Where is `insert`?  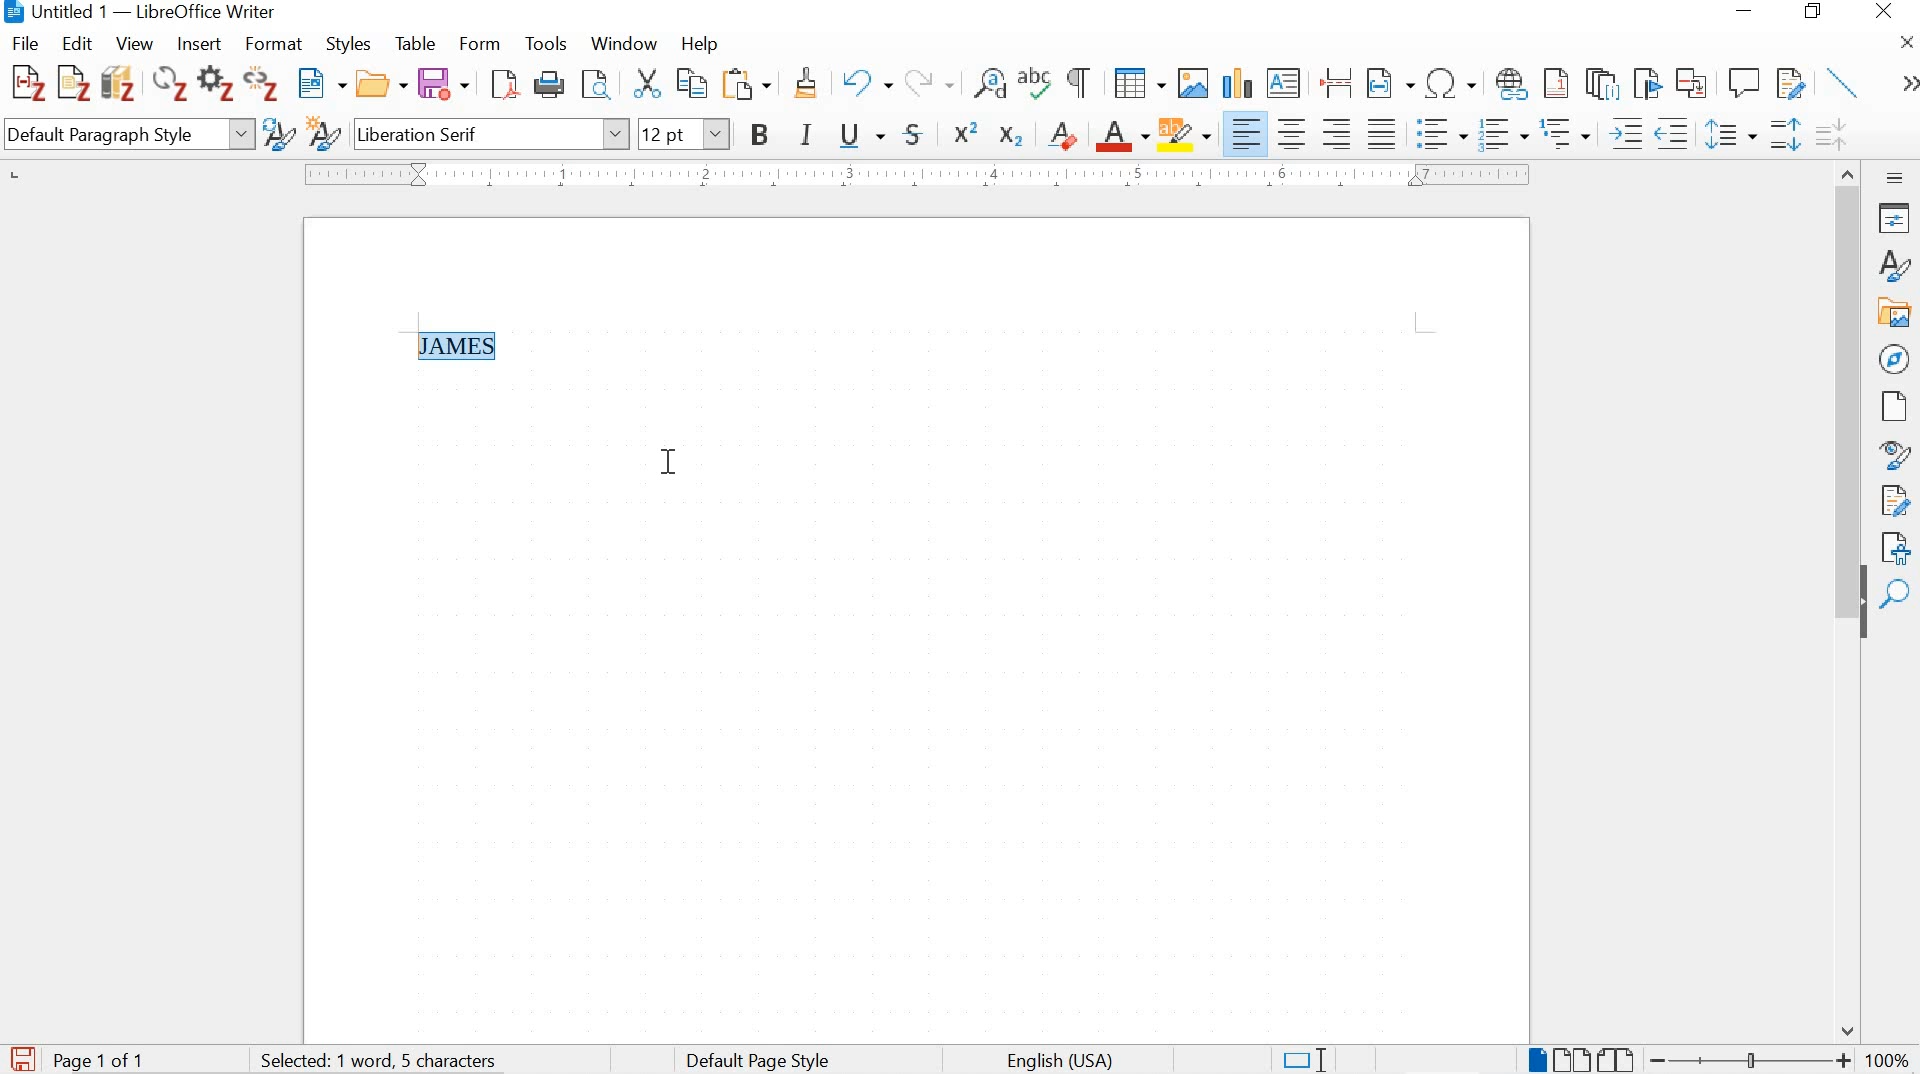
insert is located at coordinates (197, 45).